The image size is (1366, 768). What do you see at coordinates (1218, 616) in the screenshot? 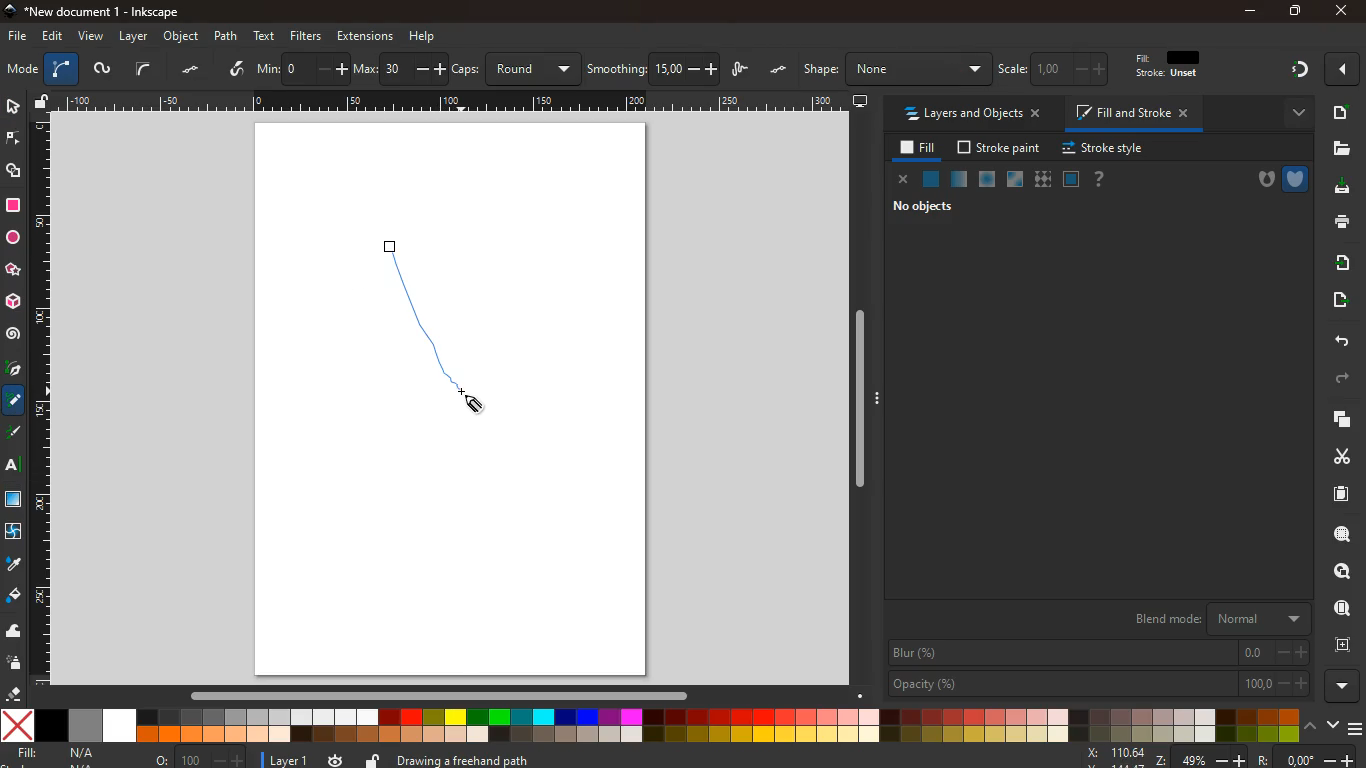
I see `blend mode` at bounding box center [1218, 616].